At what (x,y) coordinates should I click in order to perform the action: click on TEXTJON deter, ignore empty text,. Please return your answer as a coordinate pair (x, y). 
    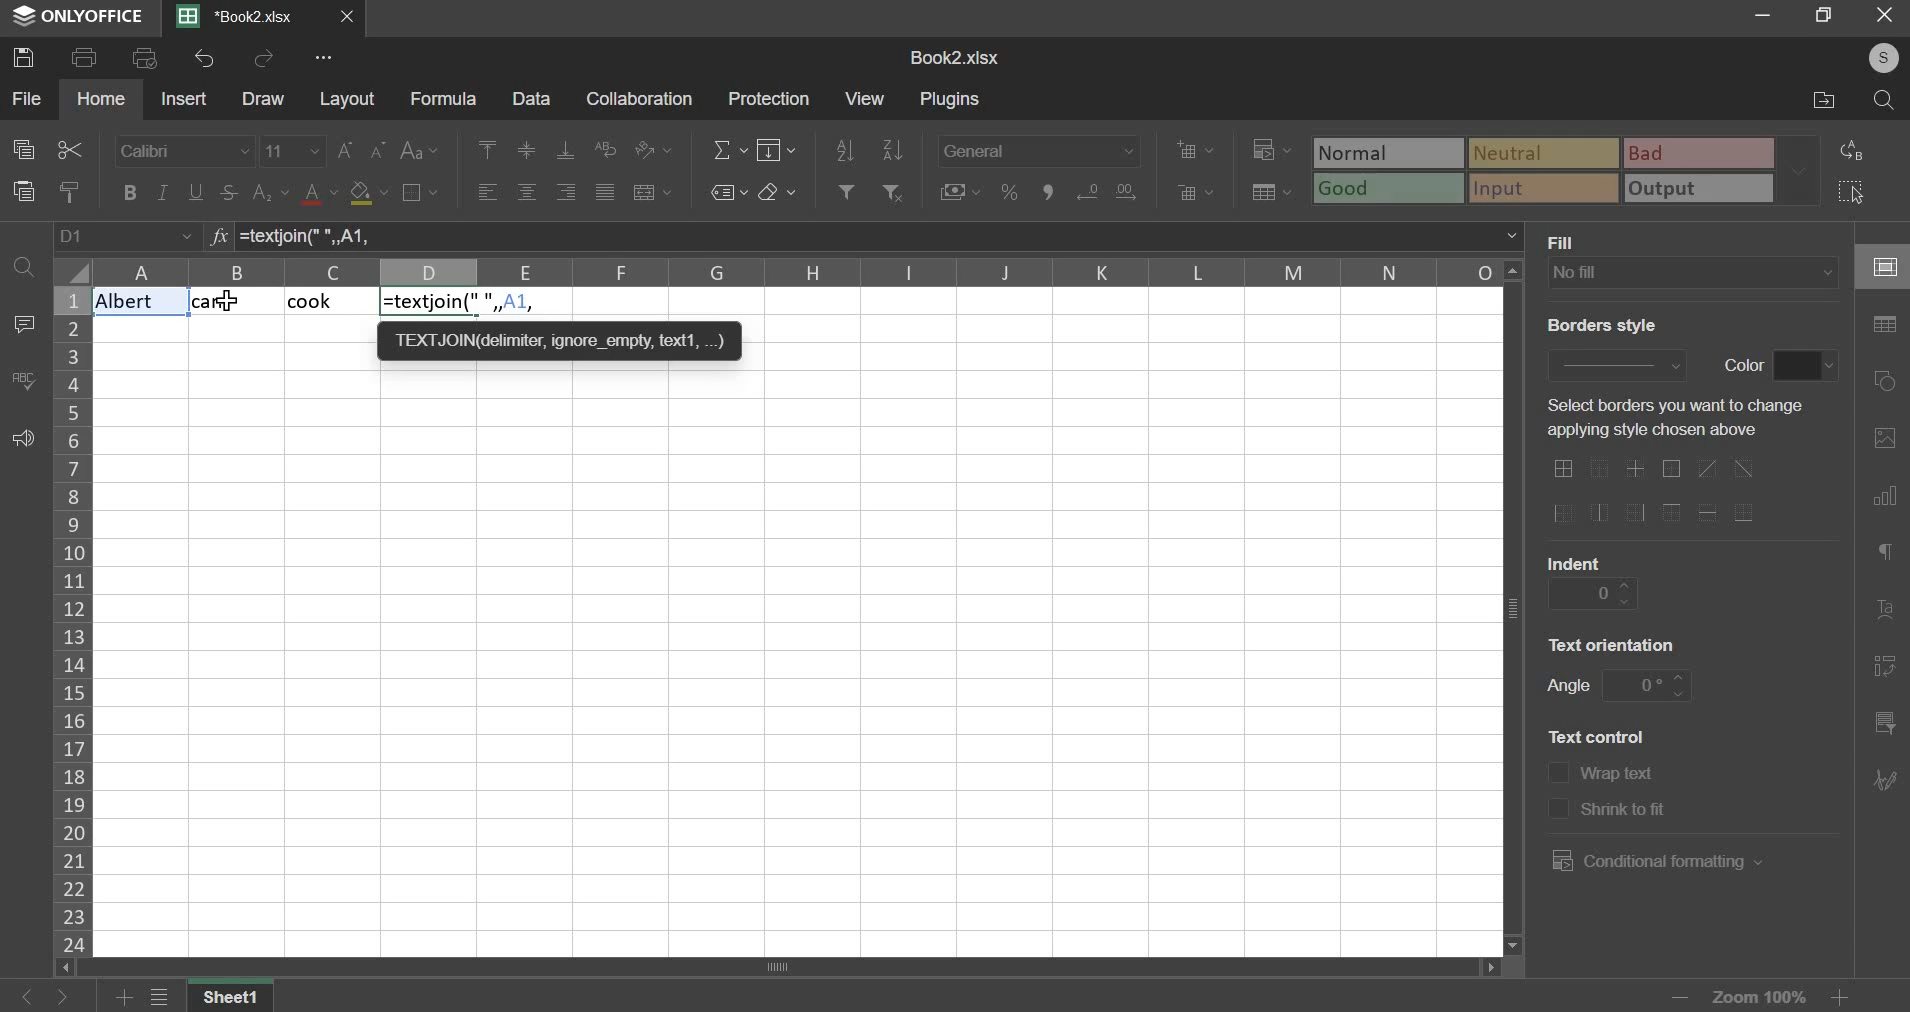
    Looking at the image, I should click on (559, 339).